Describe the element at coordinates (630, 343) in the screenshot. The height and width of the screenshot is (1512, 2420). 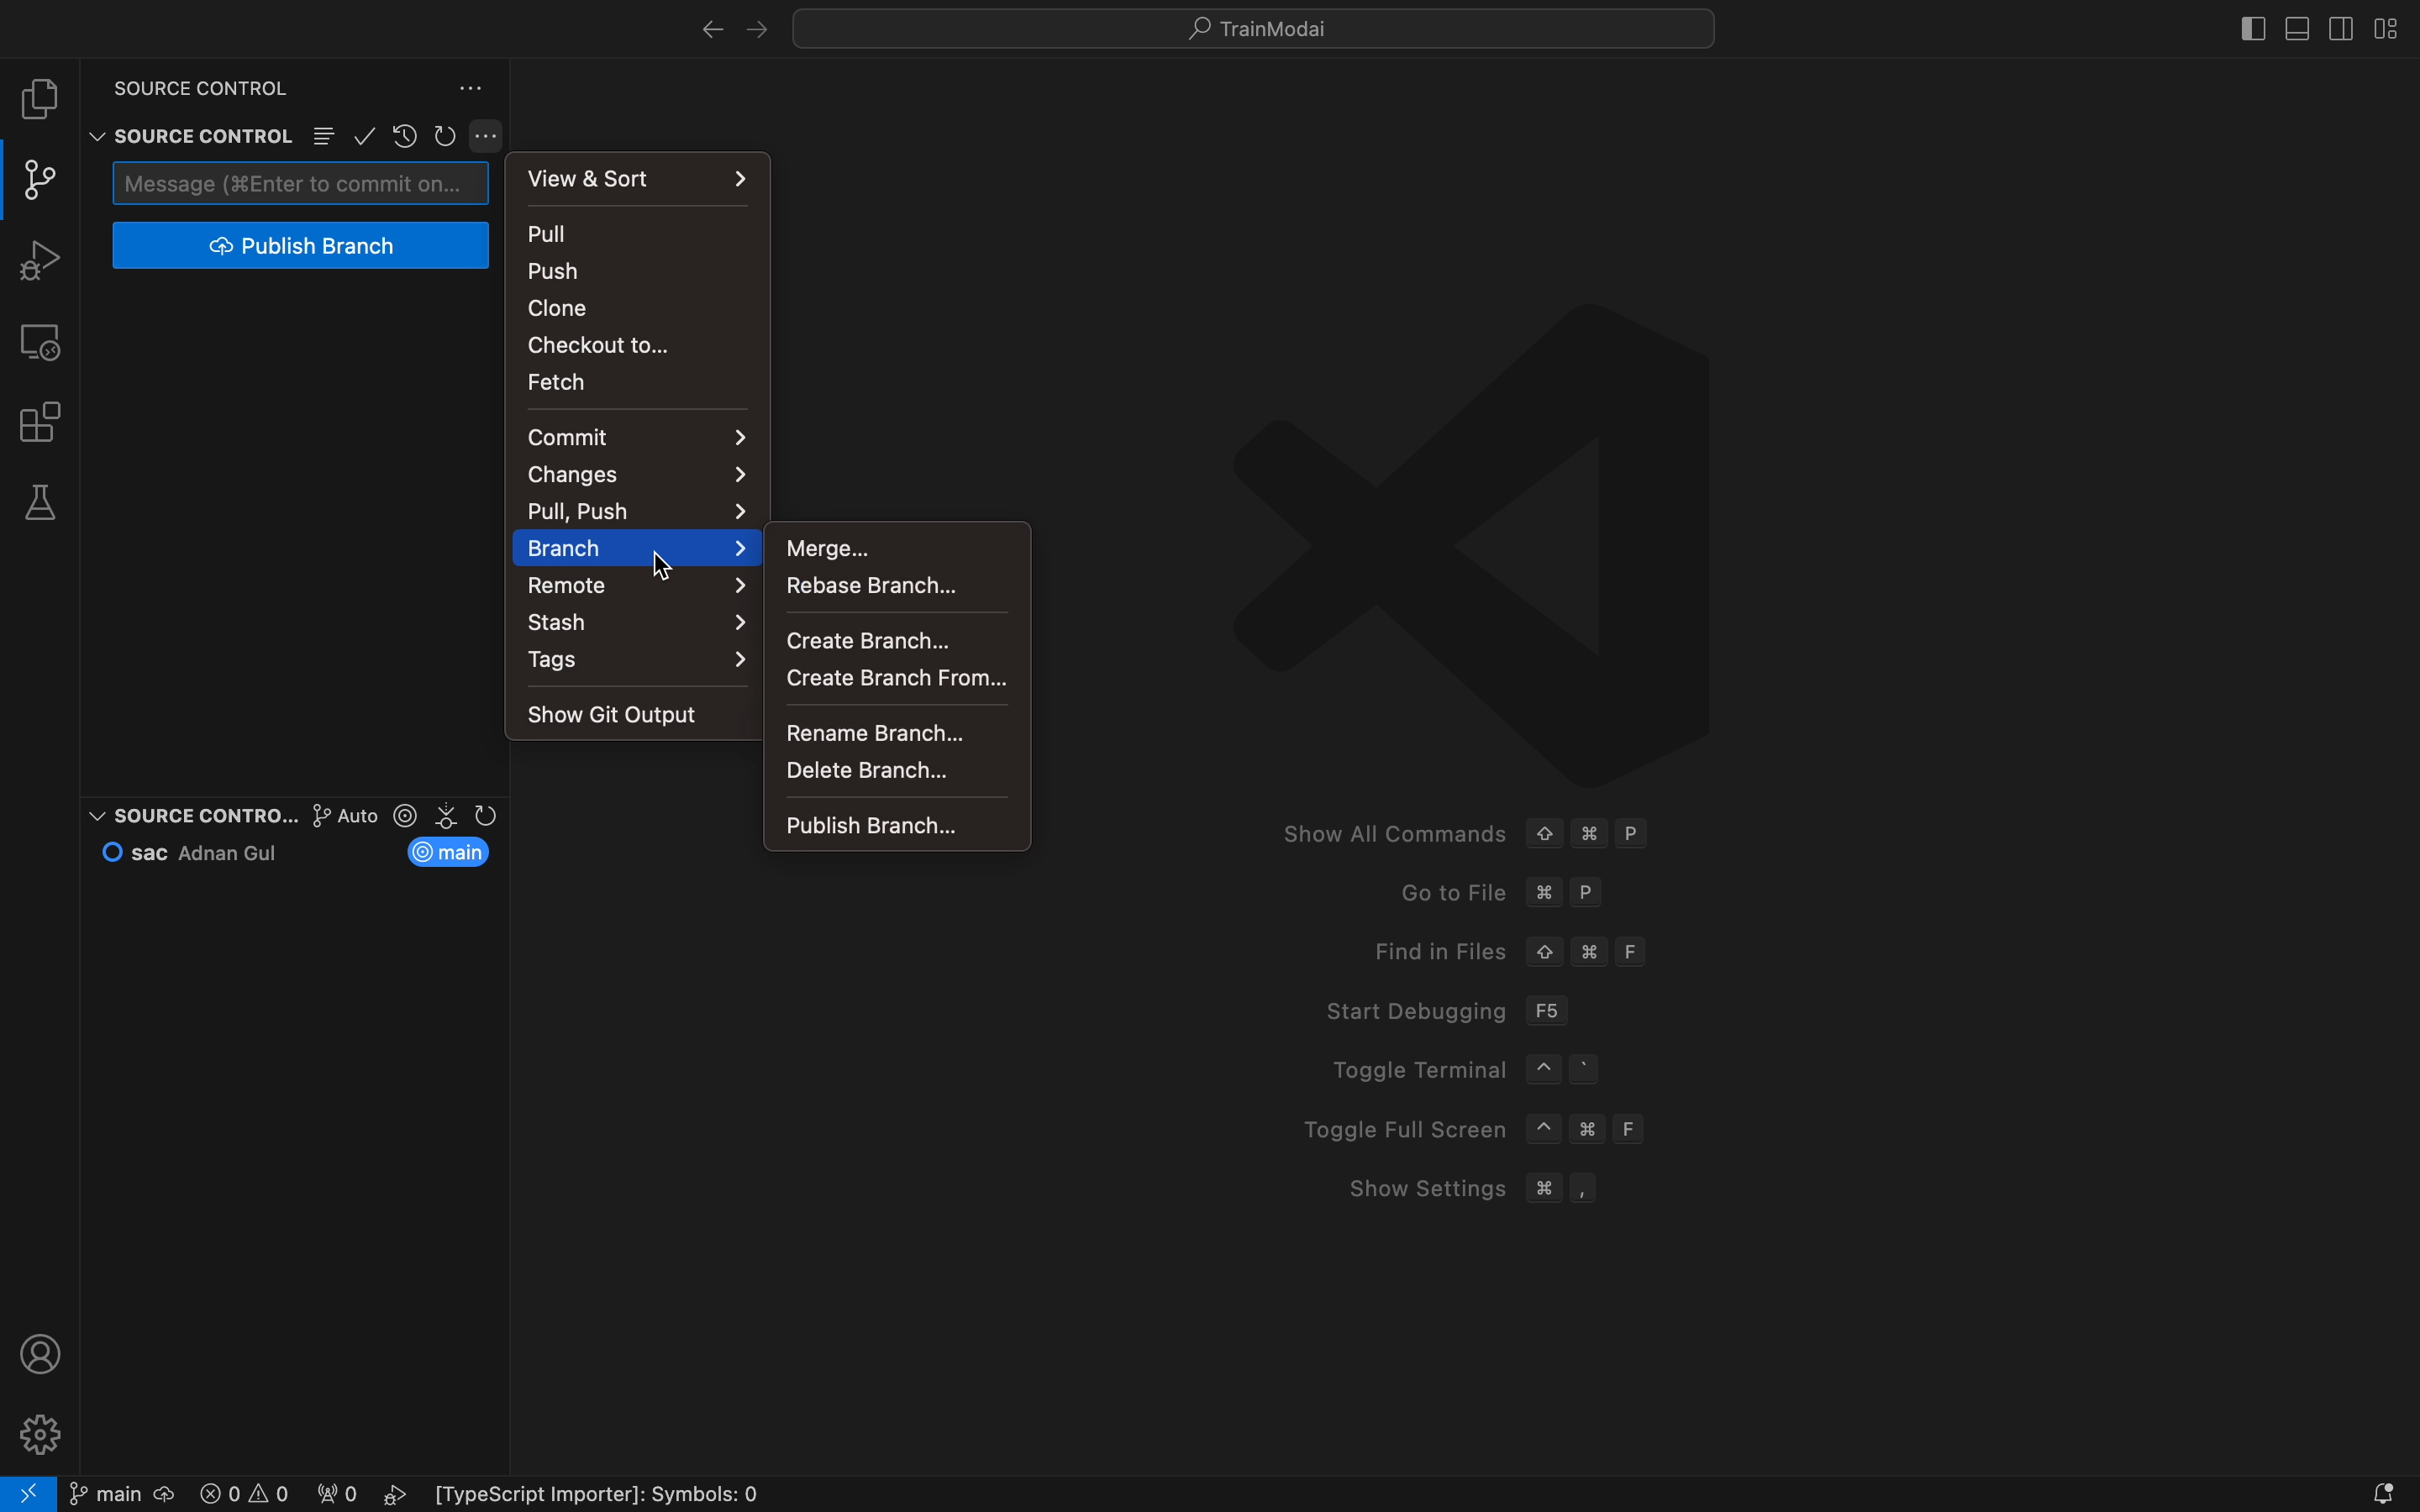
I see `checkout` at that location.